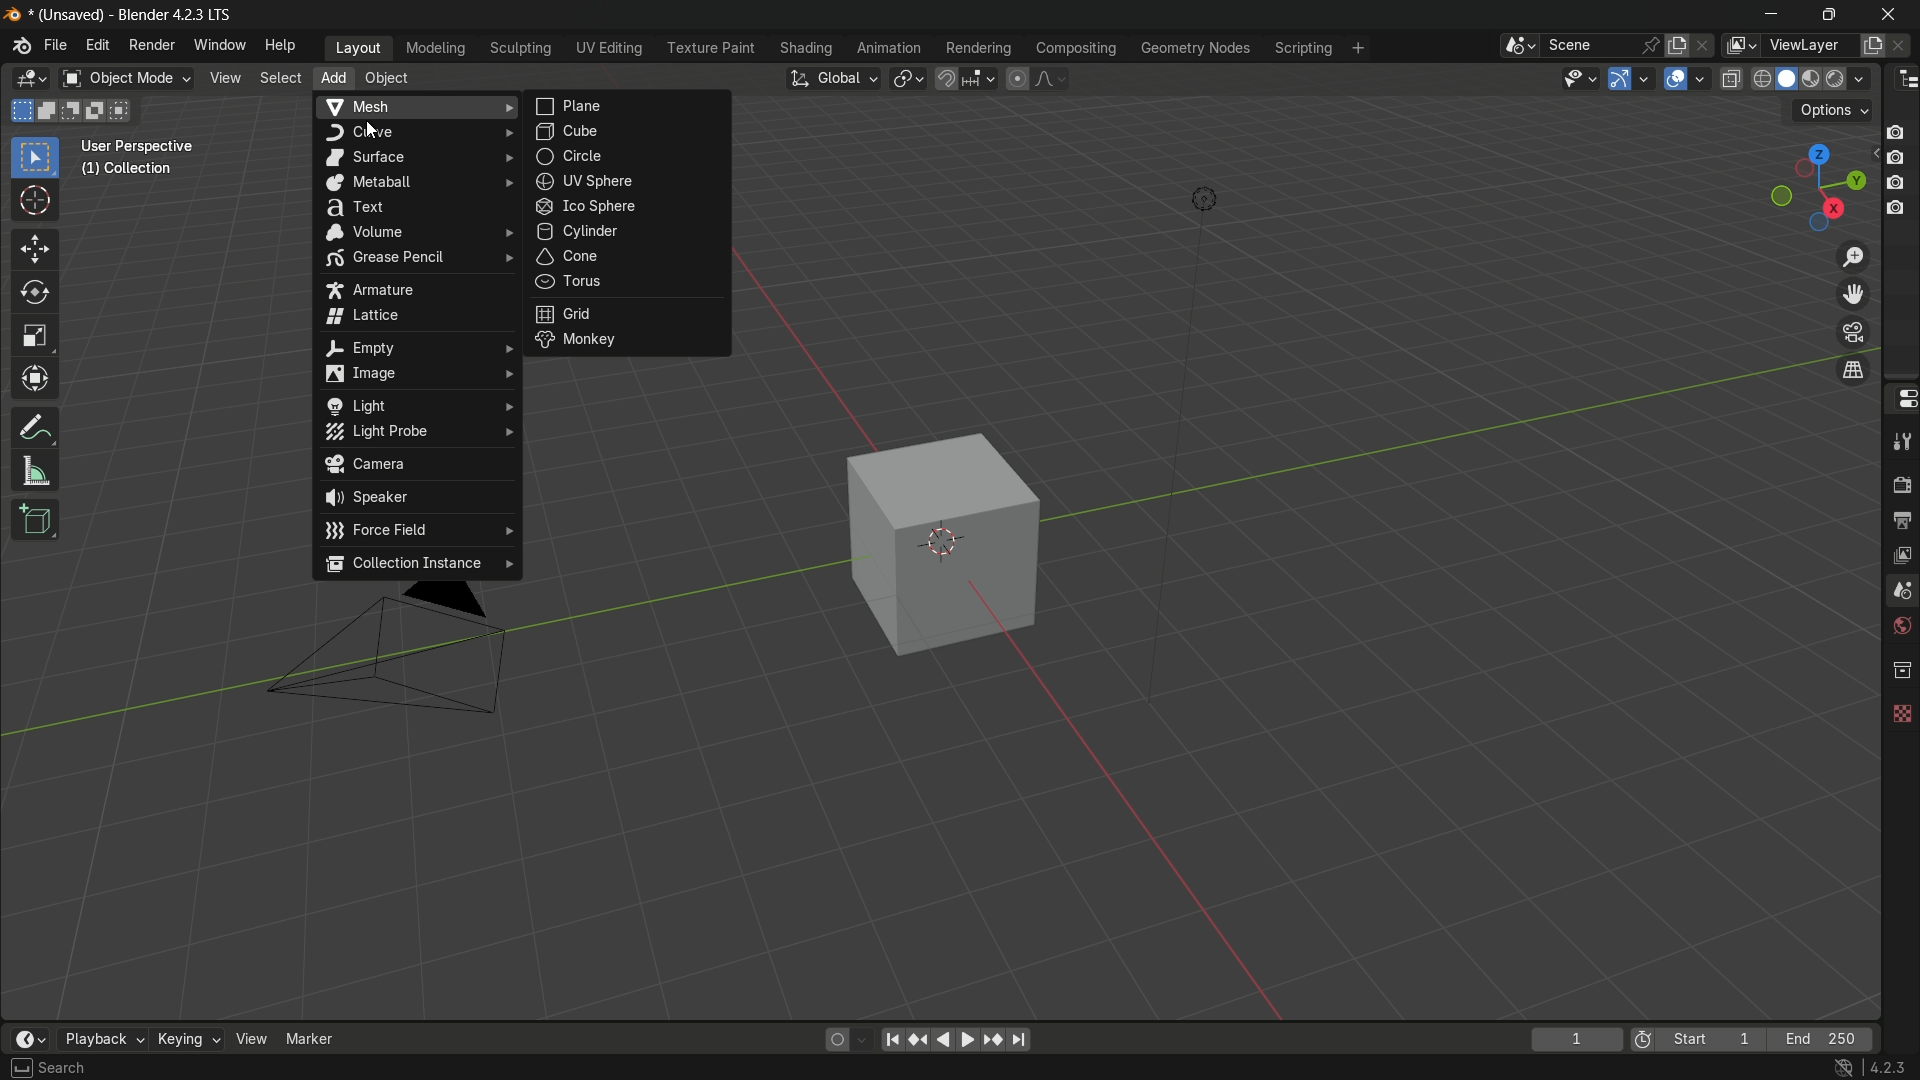 This screenshot has height=1080, width=1920. What do you see at coordinates (150, 47) in the screenshot?
I see `render menu` at bounding box center [150, 47].